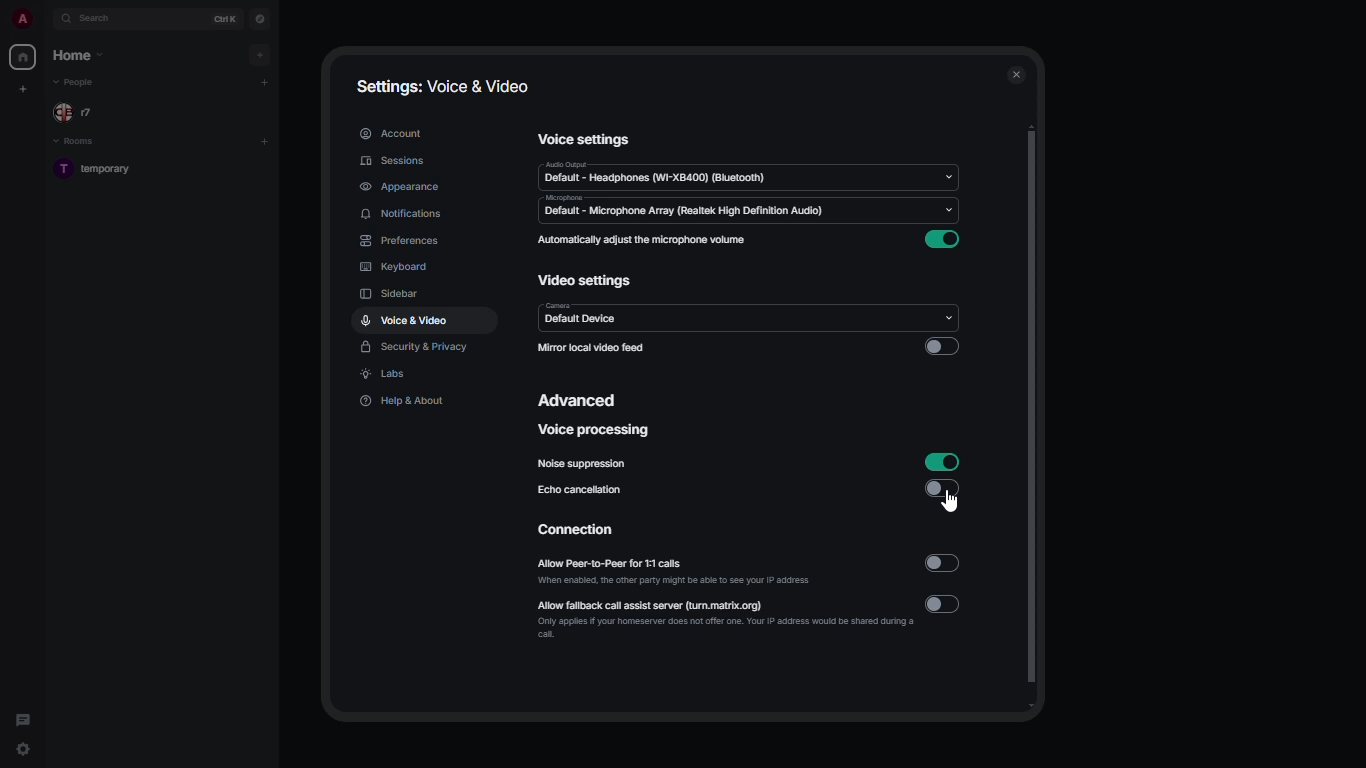  What do you see at coordinates (581, 315) in the screenshot?
I see `camera default` at bounding box center [581, 315].